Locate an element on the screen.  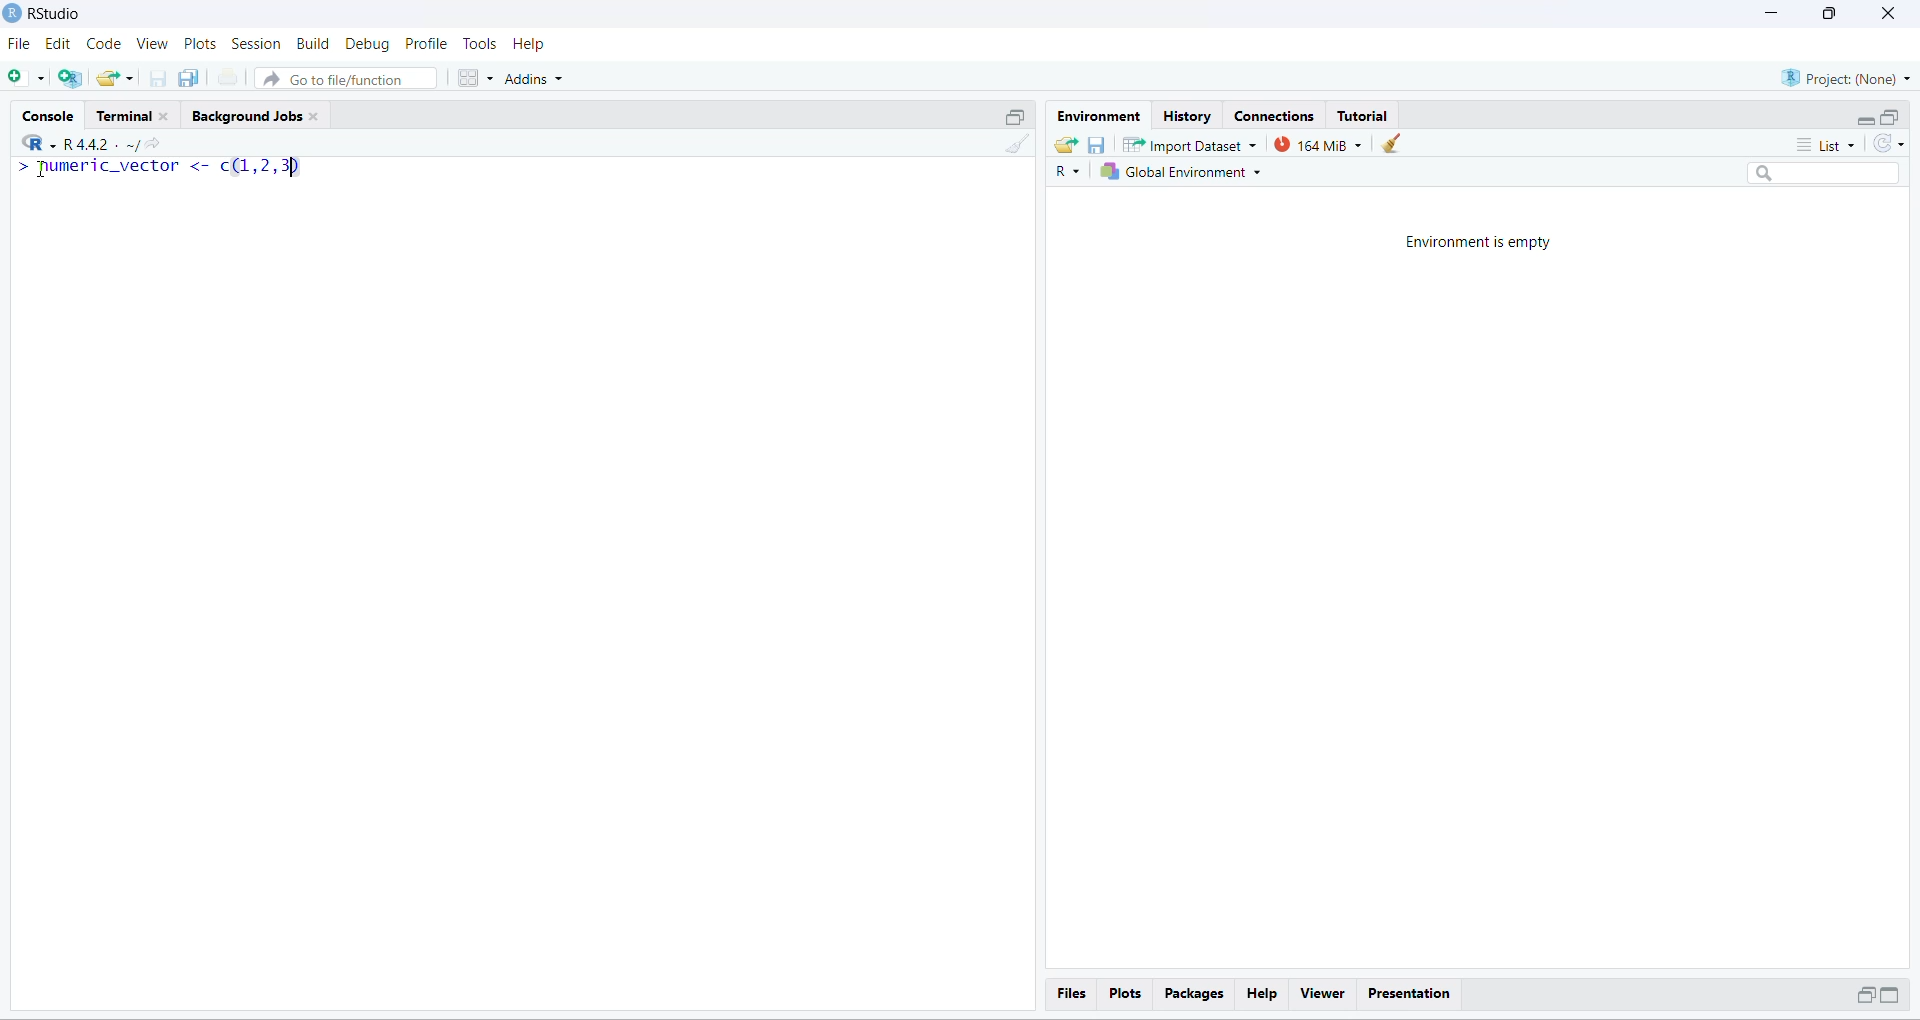
View is located at coordinates (152, 44).